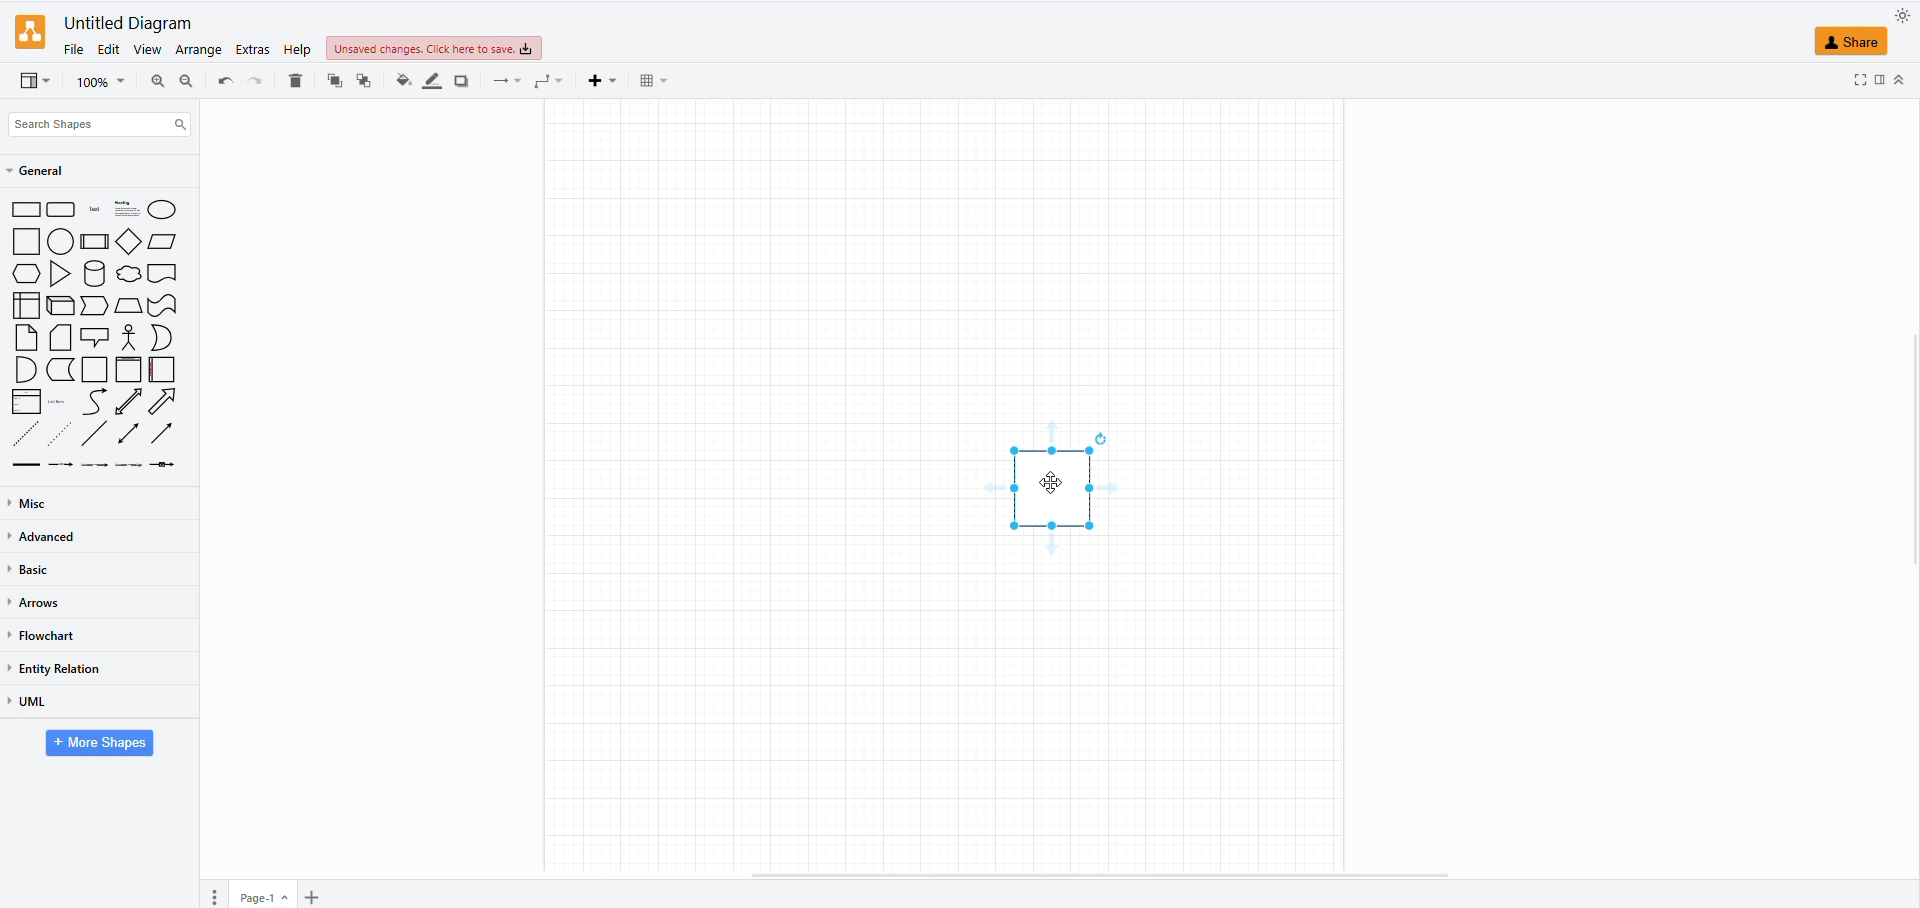 Image resolution: width=1920 pixels, height=908 pixels. What do you see at coordinates (164, 274) in the screenshot?
I see `document` at bounding box center [164, 274].